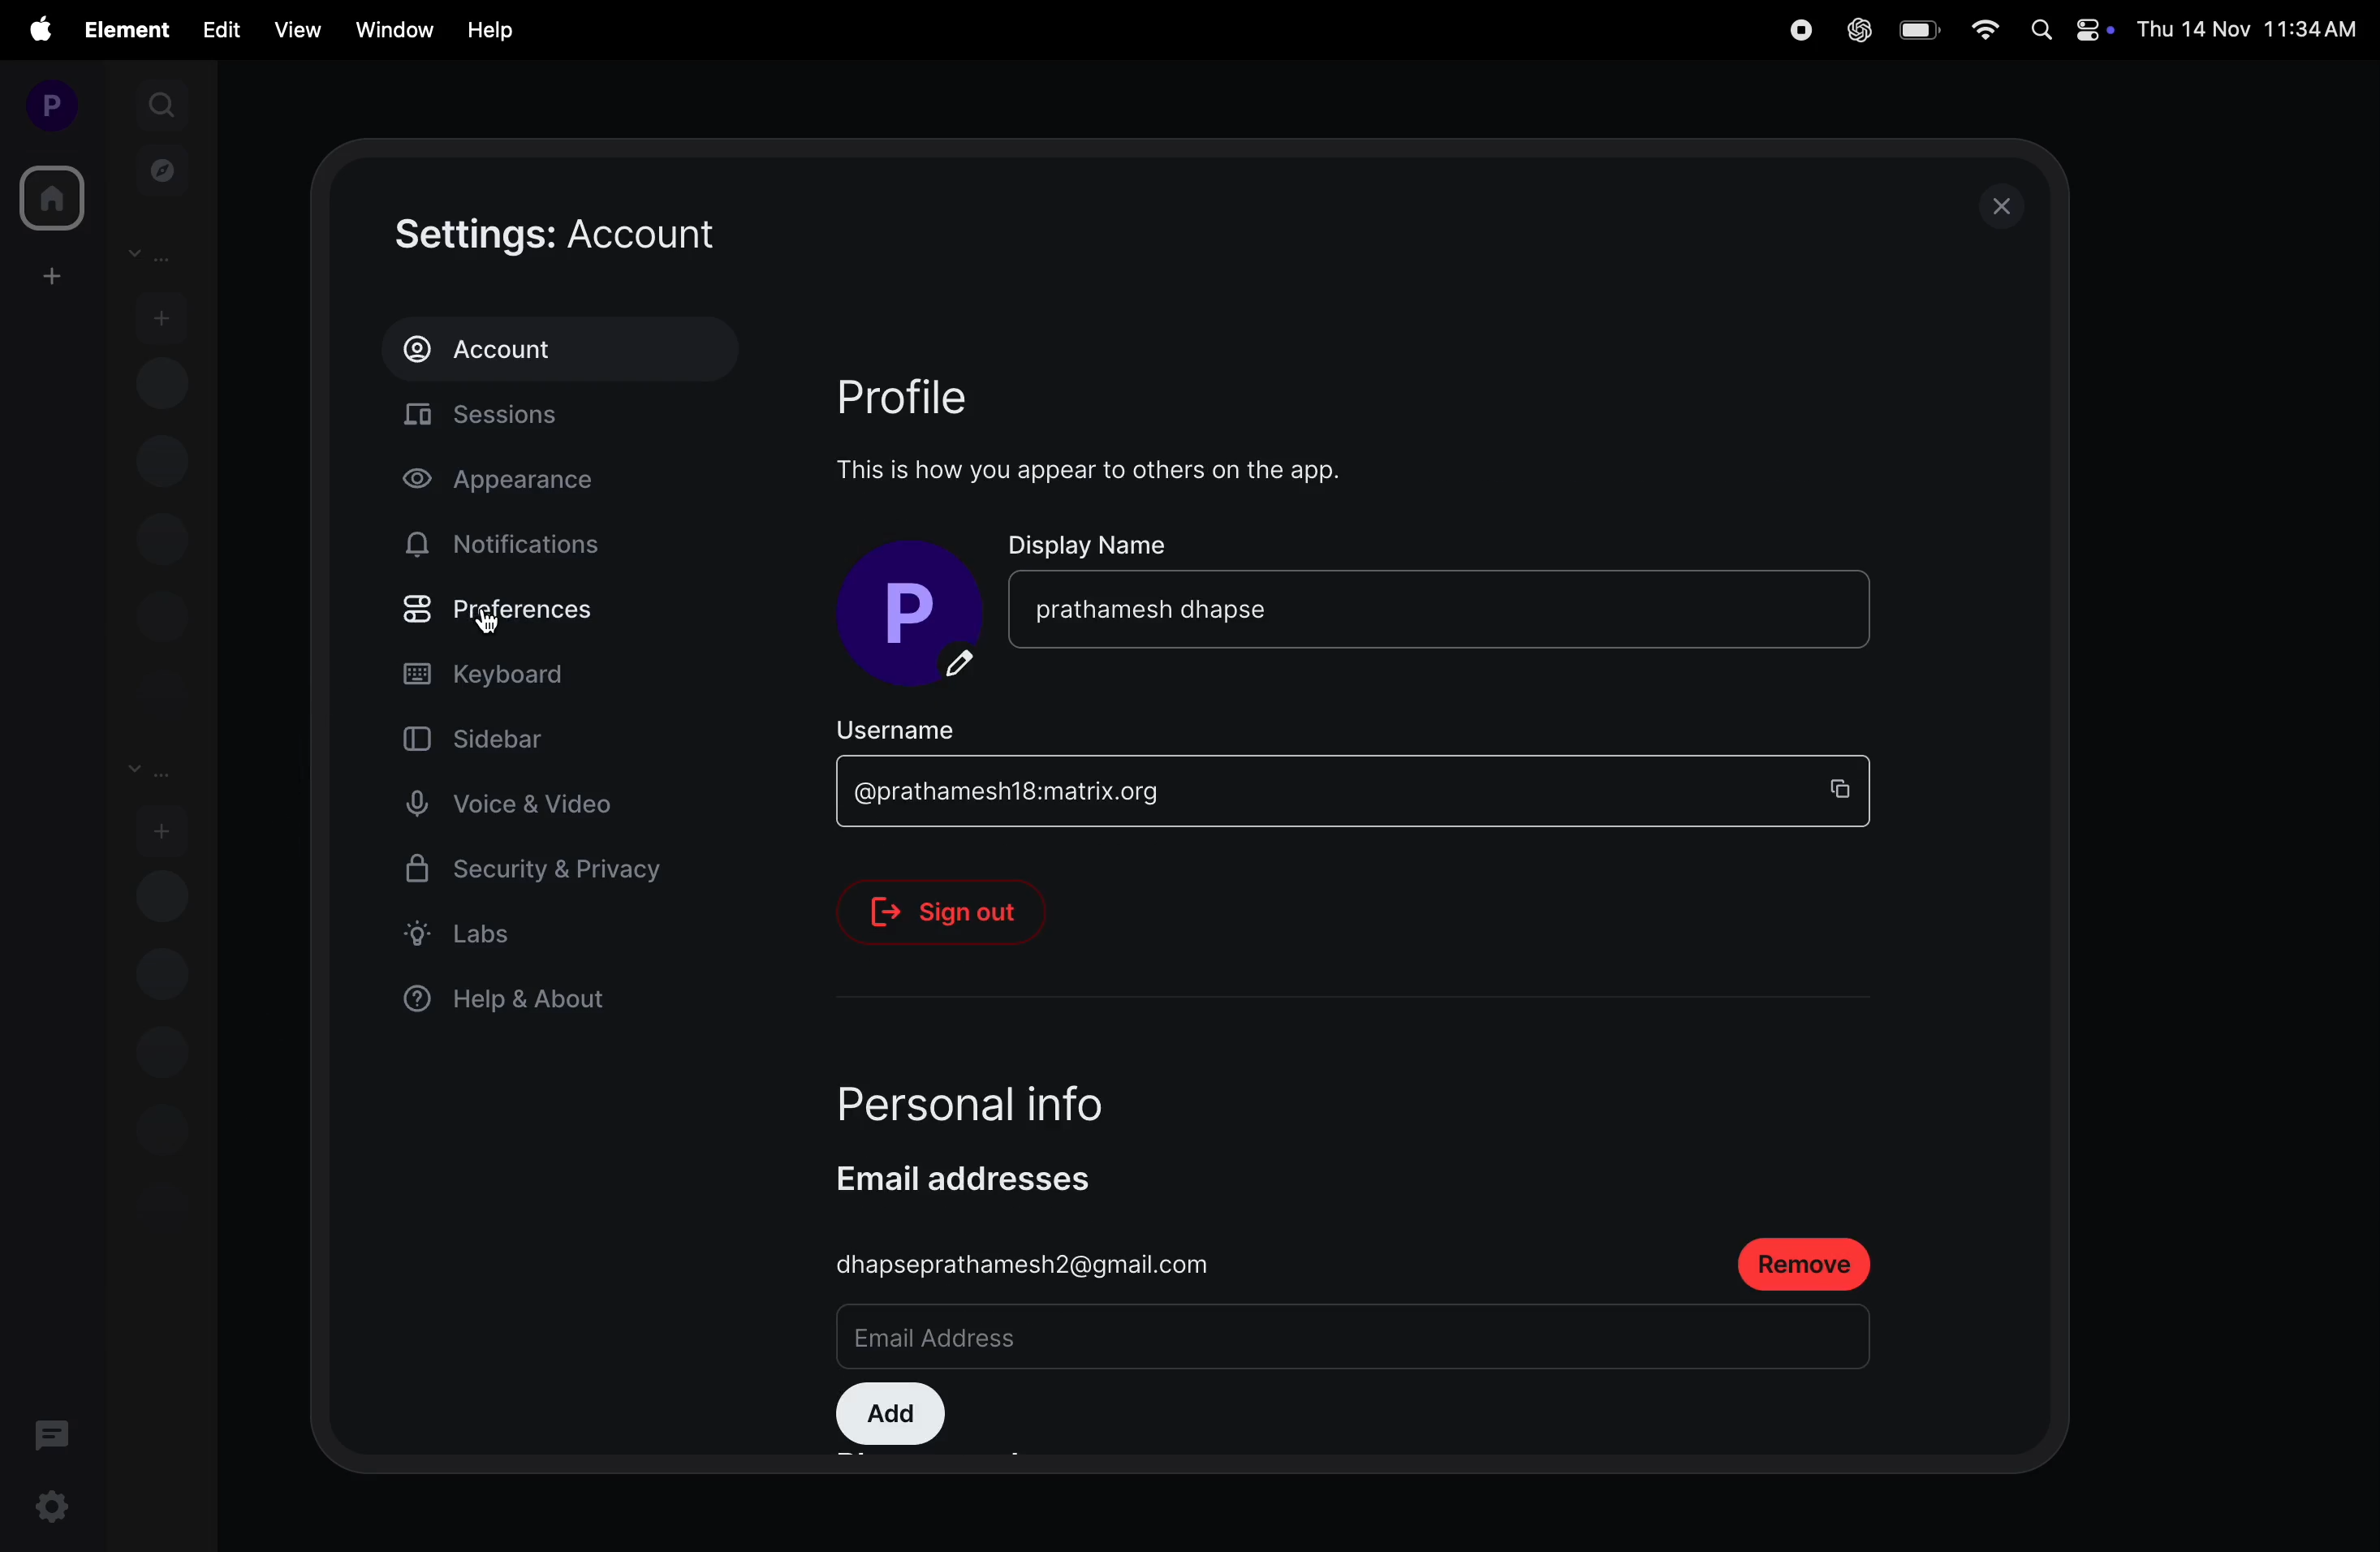  What do you see at coordinates (520, 1004) in the screenshot?
I see `help and about` at bounding box center [520, 1004].